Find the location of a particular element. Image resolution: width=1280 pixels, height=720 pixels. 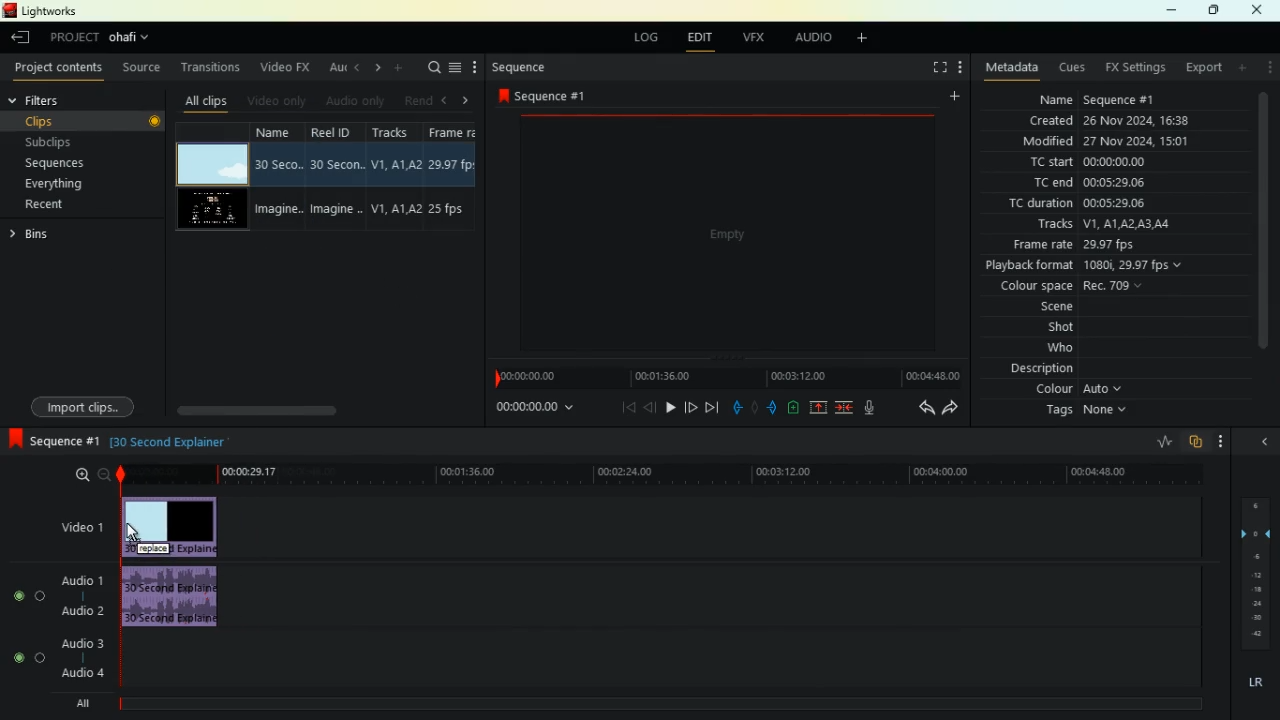

time is located at coordinates (531, 411).